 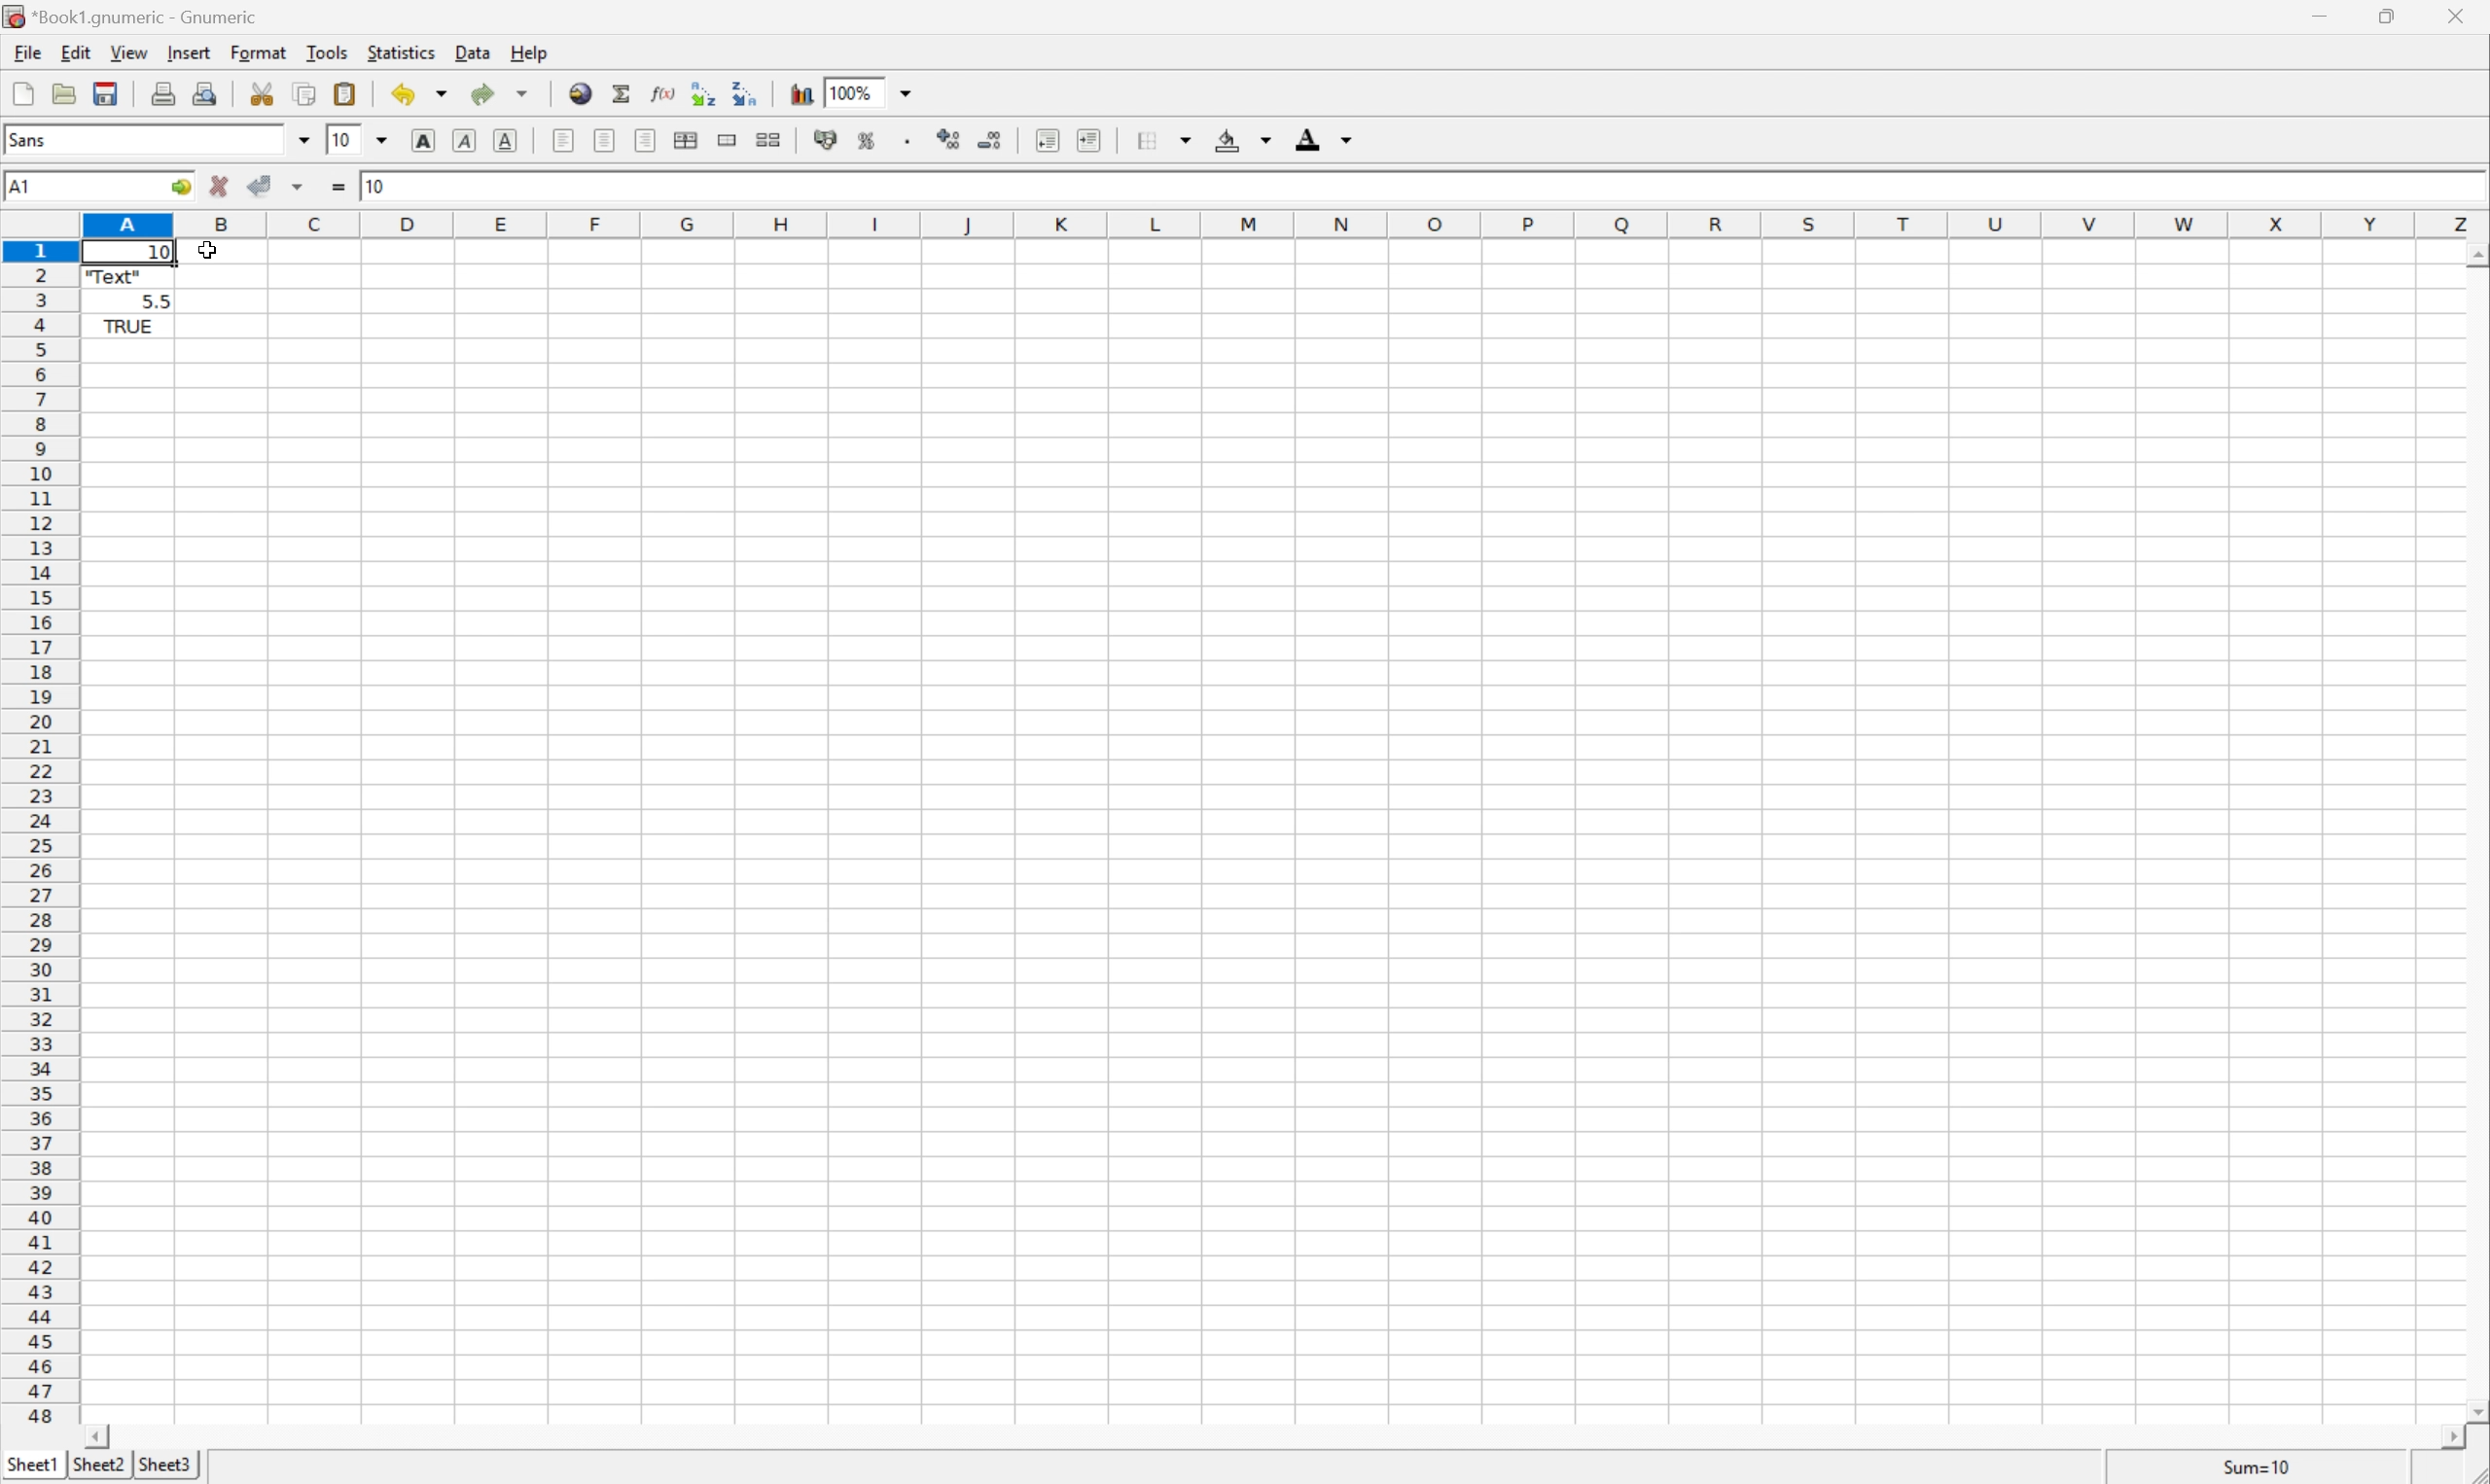 What do you see at coordinates (383, 139) in the screenshot?
I see `Drop Down` at bounding box center [383, 139].